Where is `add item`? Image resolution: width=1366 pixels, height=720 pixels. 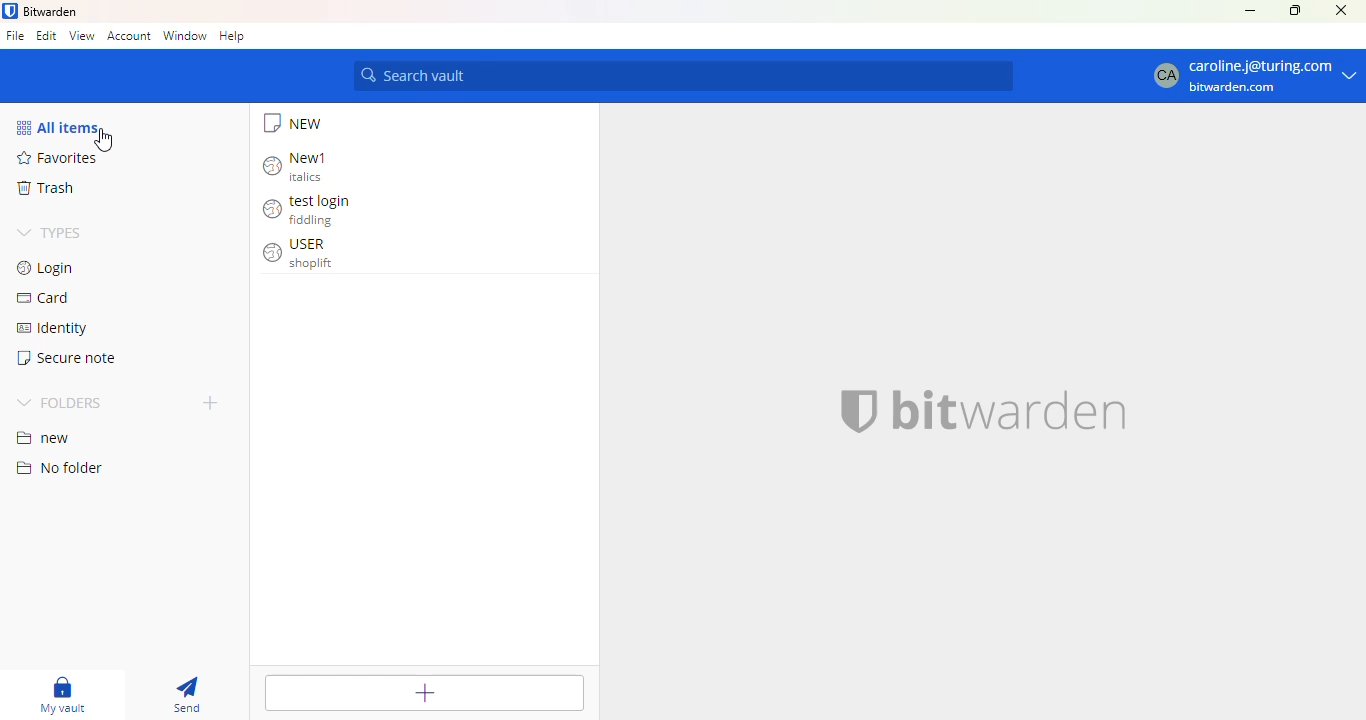
add item is located at coordinates (423, 692).